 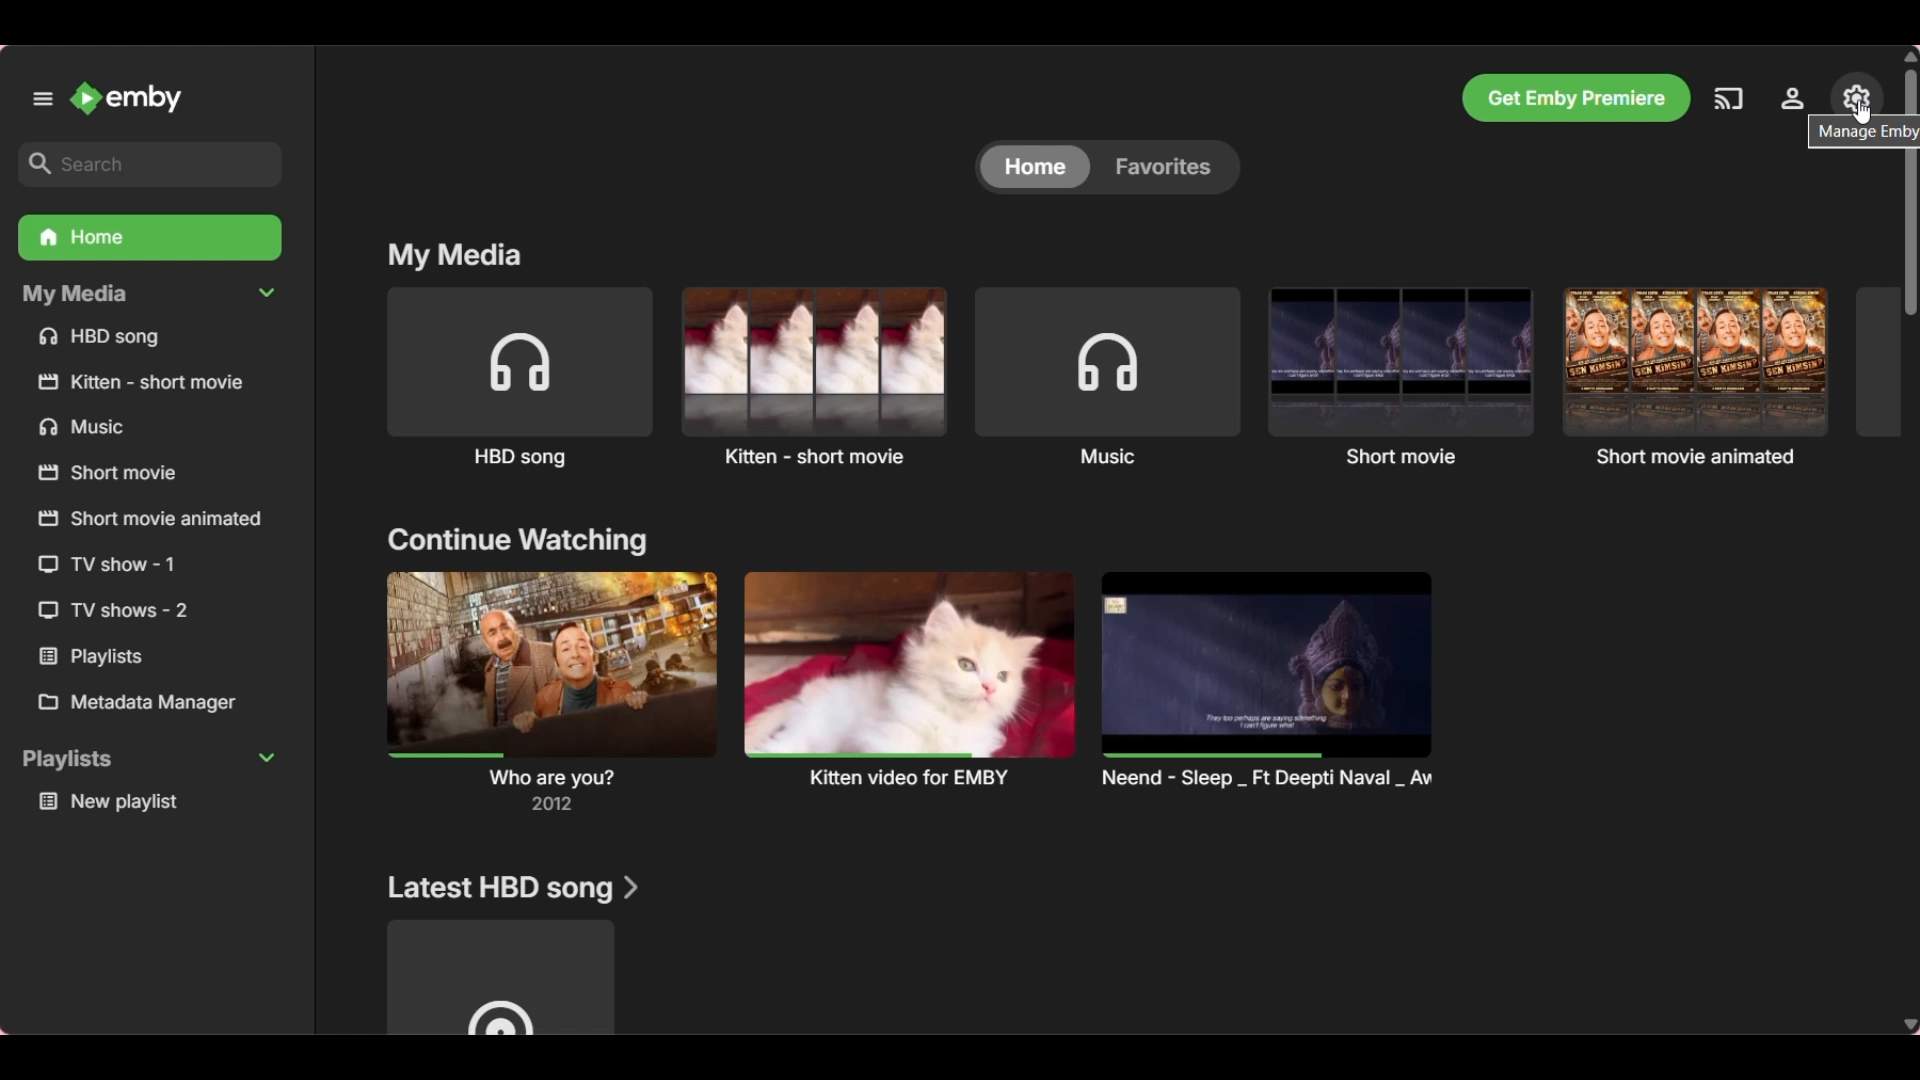 What do you see at coordinates (149, 165) in the screenshot?
I see `Search box` at bounding box center [149, 165].